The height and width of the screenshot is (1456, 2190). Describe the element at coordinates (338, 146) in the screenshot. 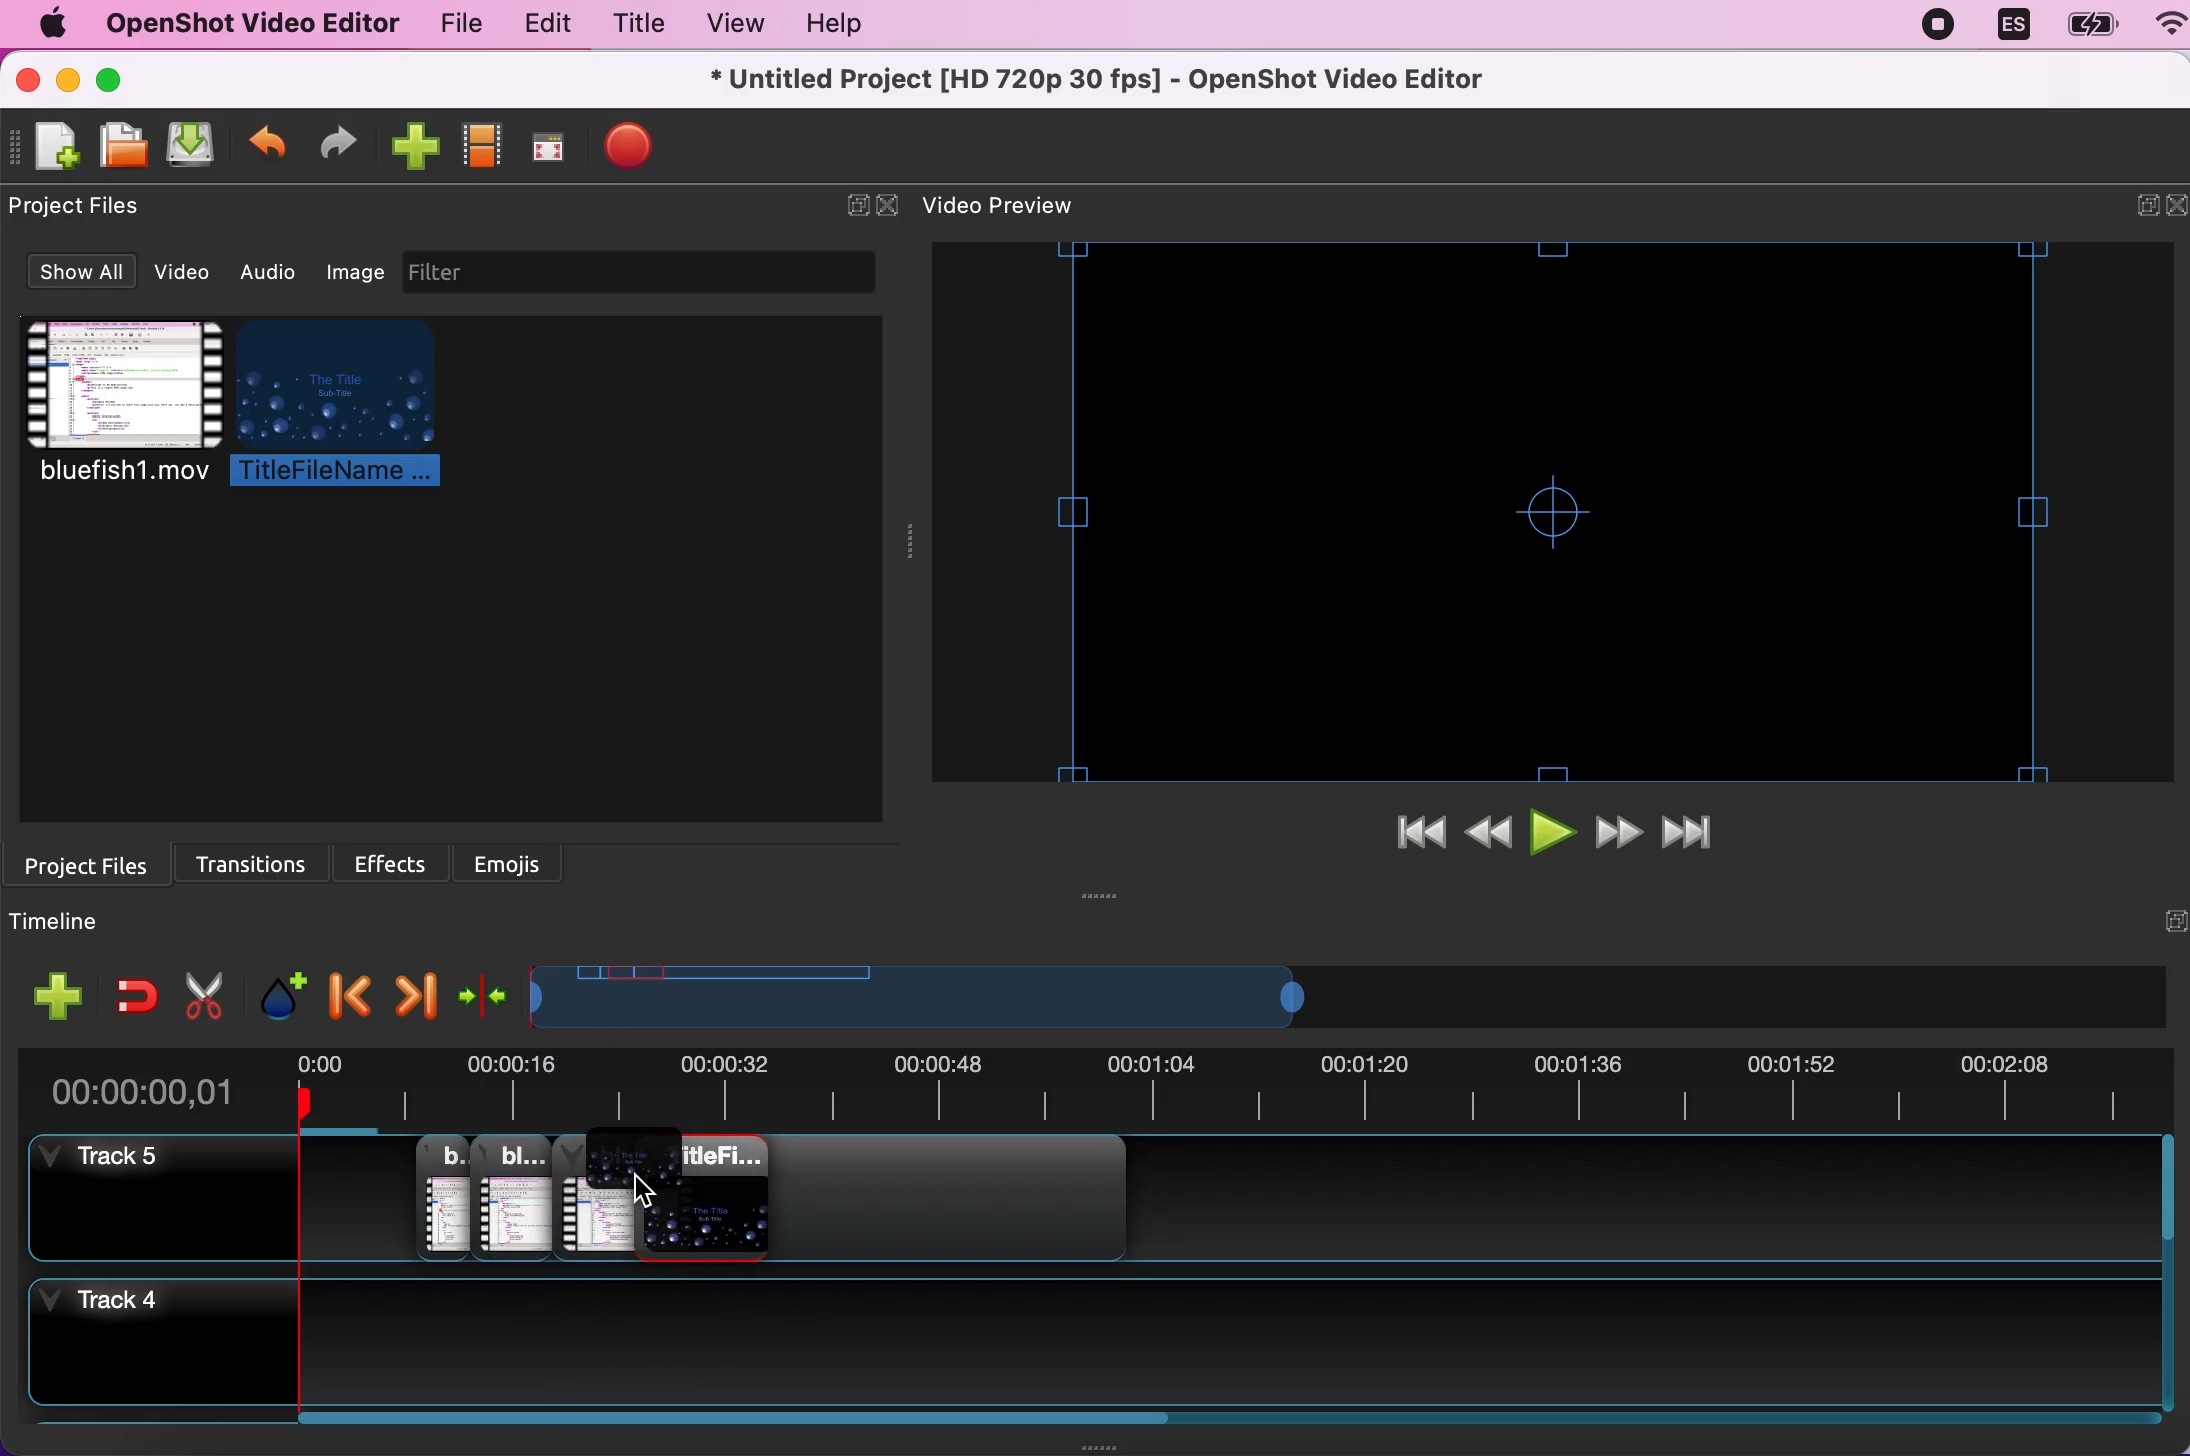

I see `redo` at that location.